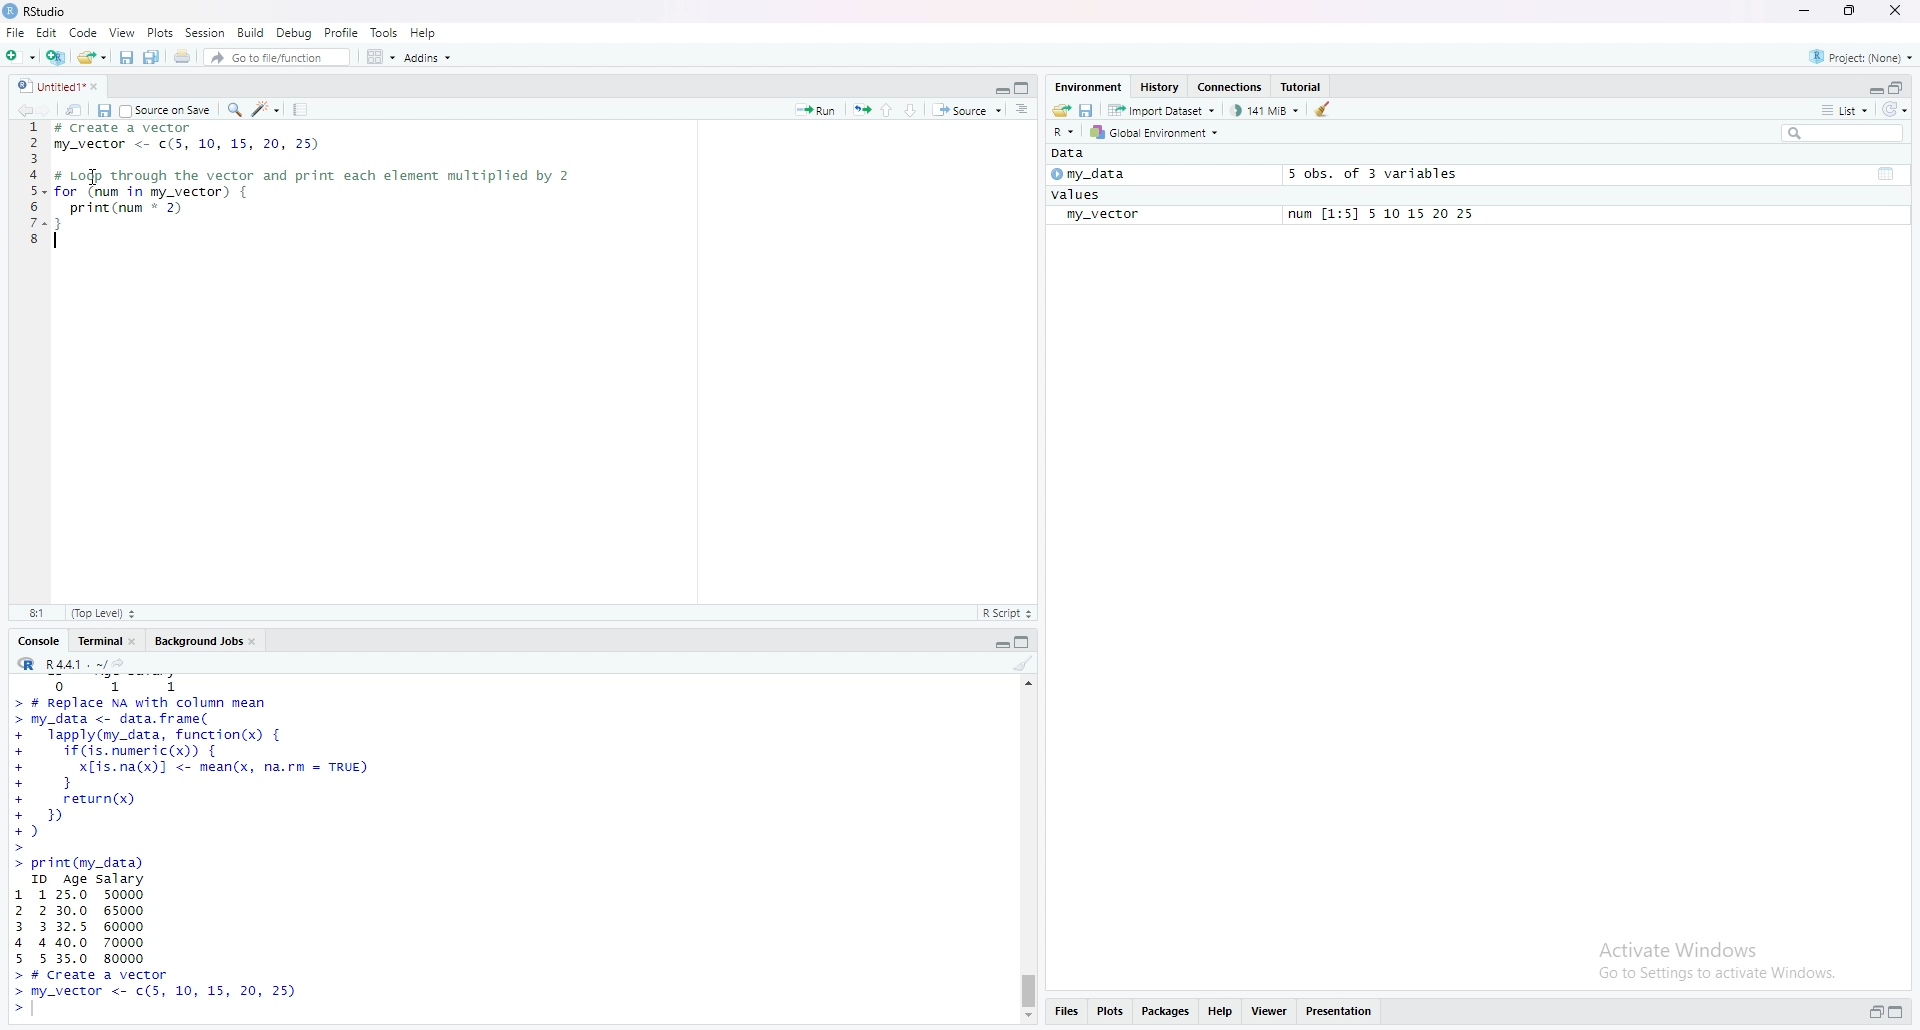 The image size is (1920, 1030). What do you see at coordinates (125, 58) in the screenshot?
I see `save current document` at bounding box center [125, 58].